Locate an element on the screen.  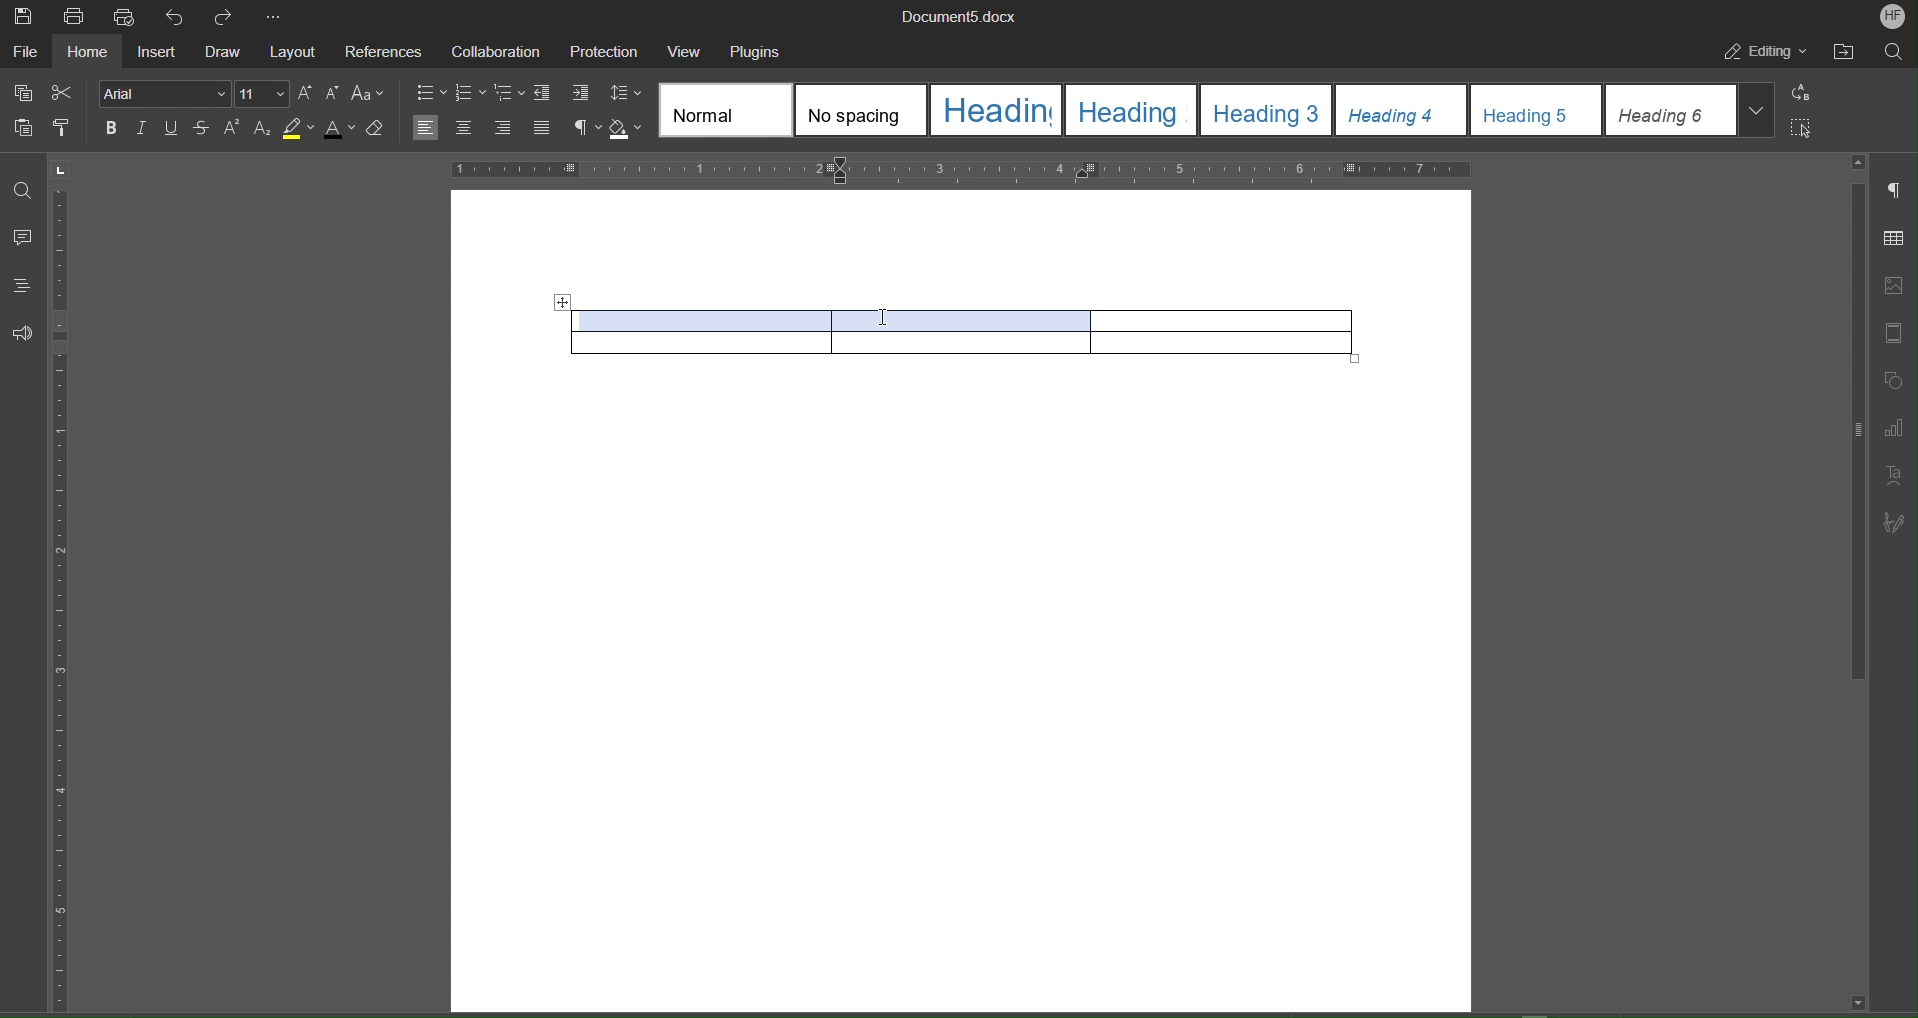
Comment is located at coordinates (24, 239).